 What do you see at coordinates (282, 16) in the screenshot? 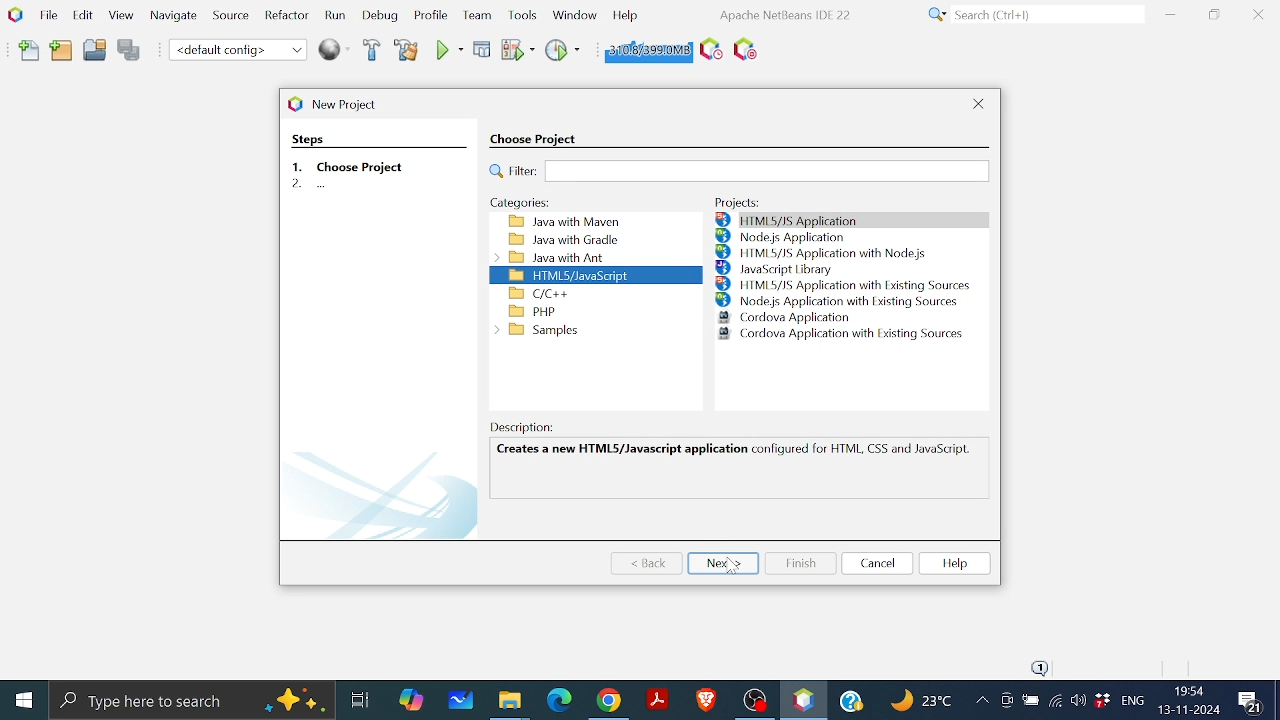
I see `Refractor` at bounding box center [282, 16].